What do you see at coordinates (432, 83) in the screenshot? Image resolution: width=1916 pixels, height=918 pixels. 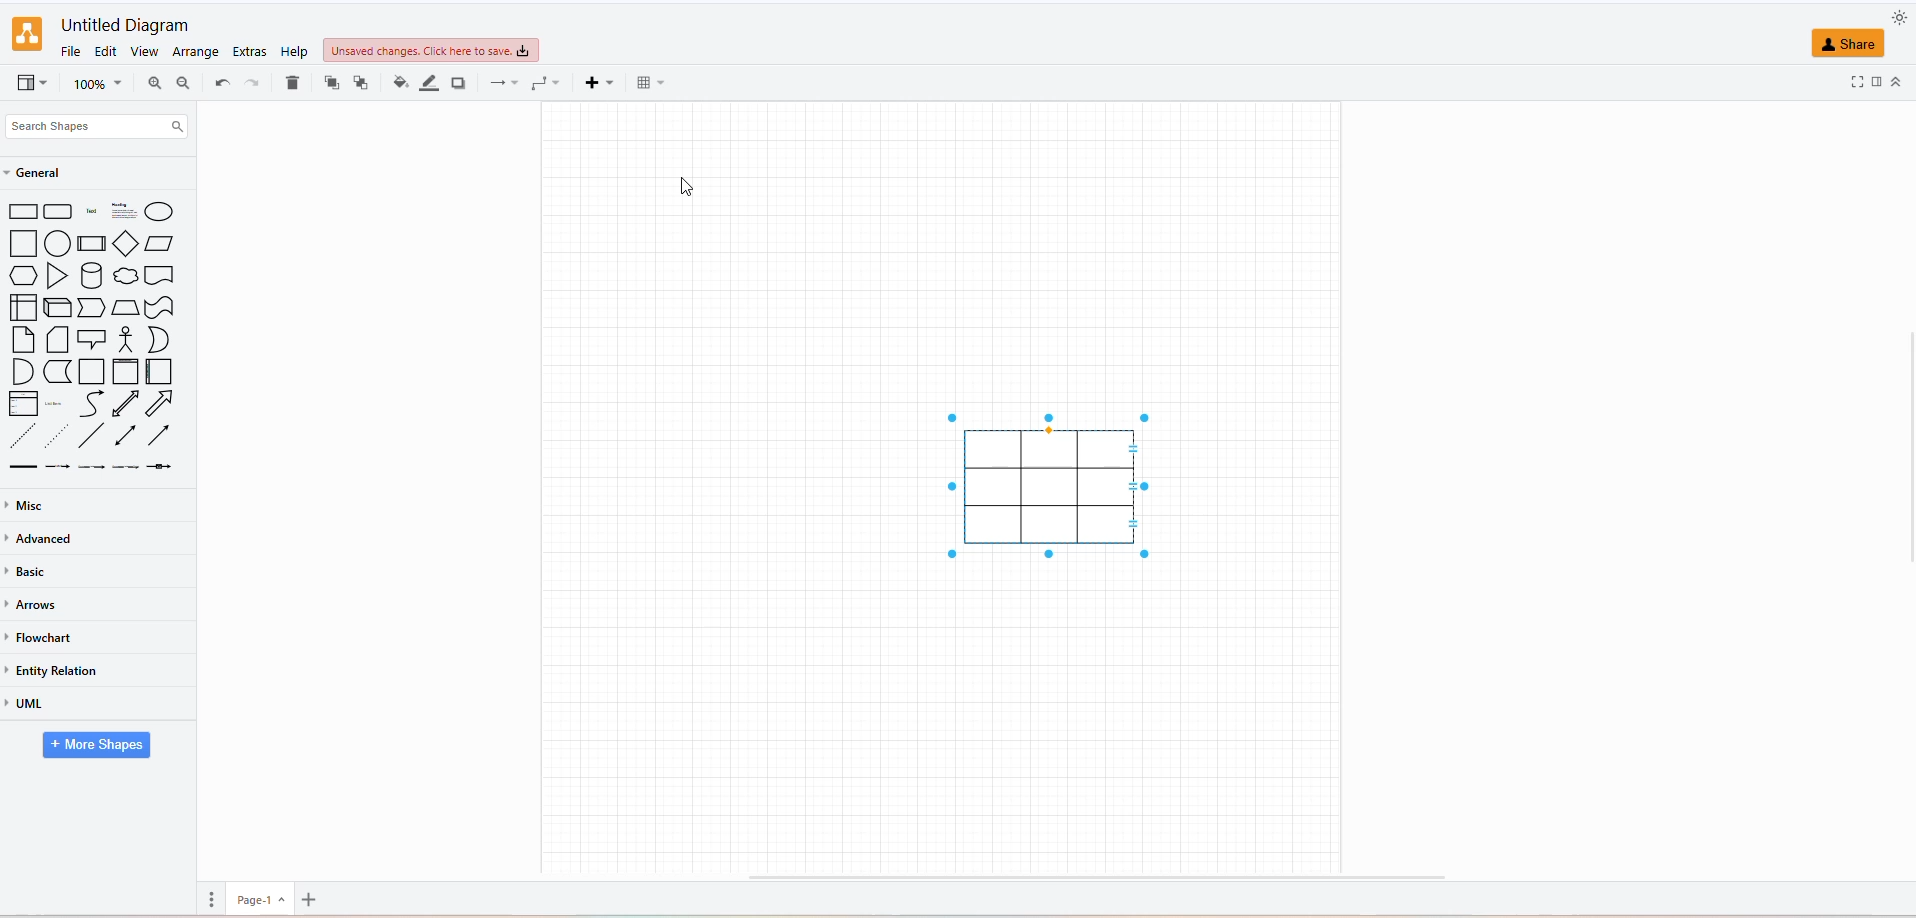 I see `line colors` at bounding box center [432, 83].